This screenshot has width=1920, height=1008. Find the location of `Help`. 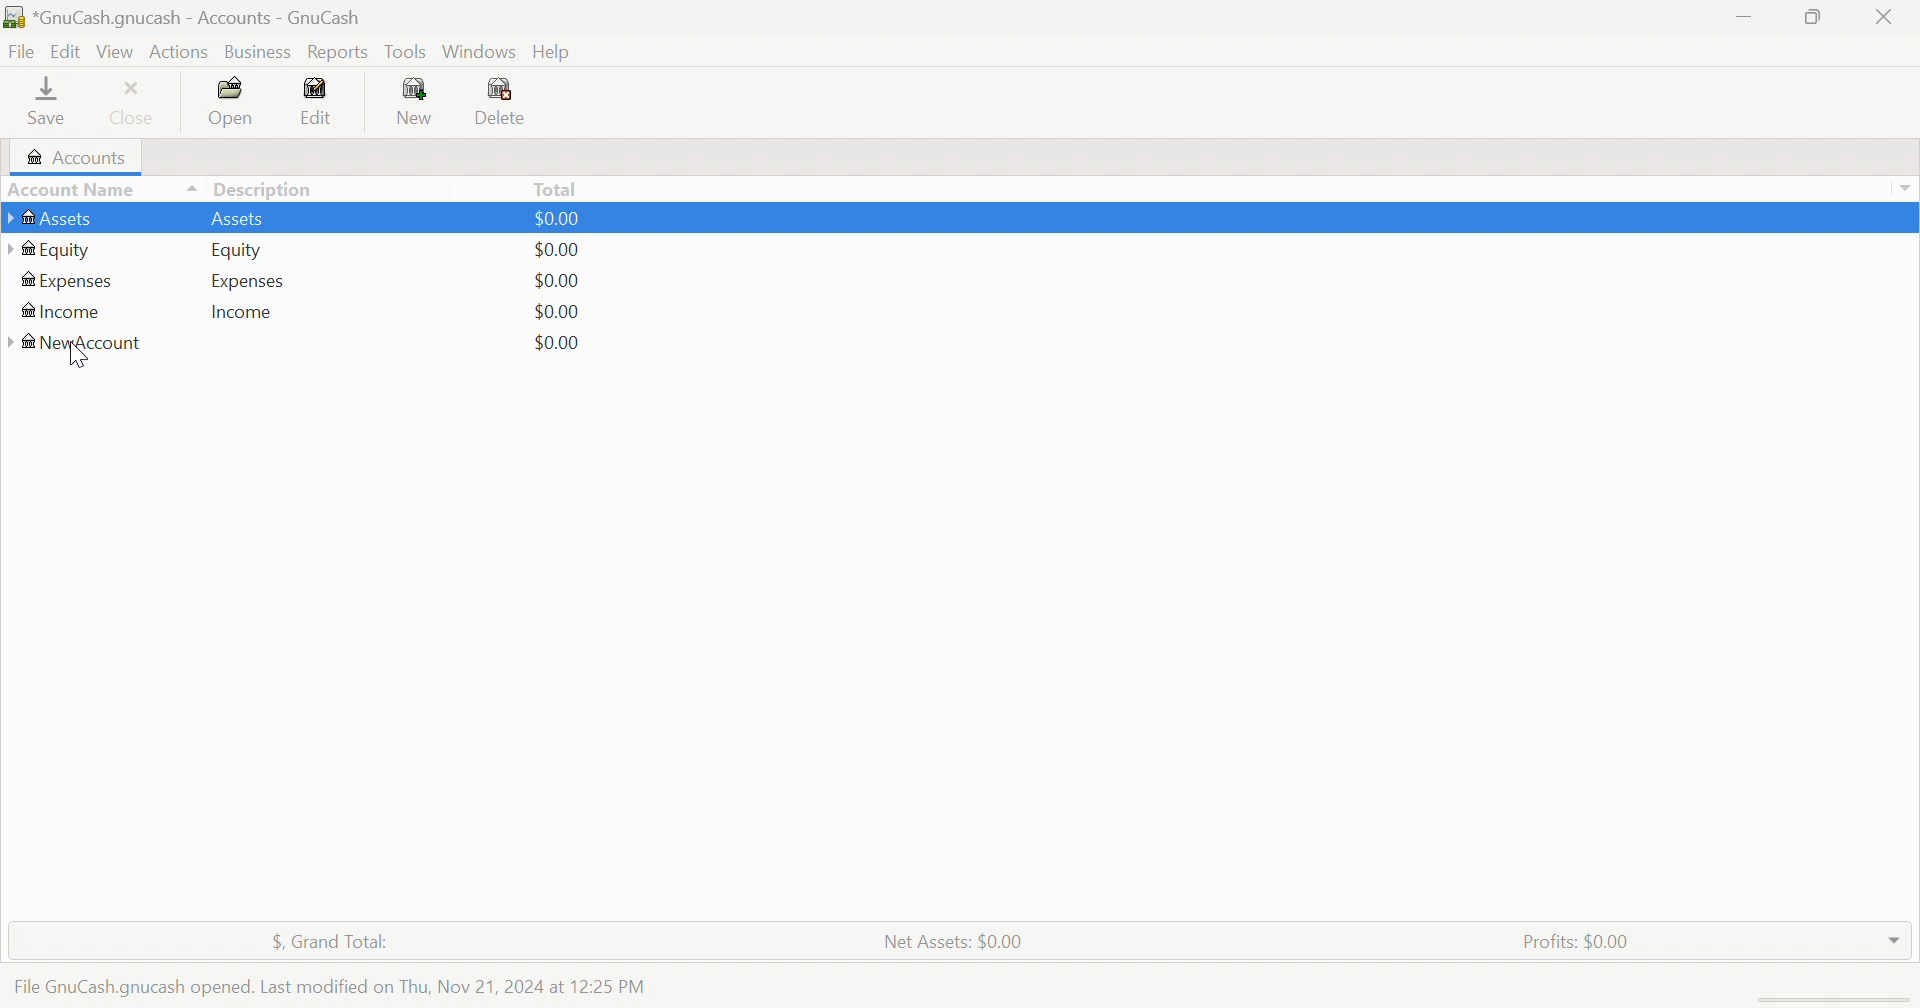

Help is located at coordinates (557, 52).